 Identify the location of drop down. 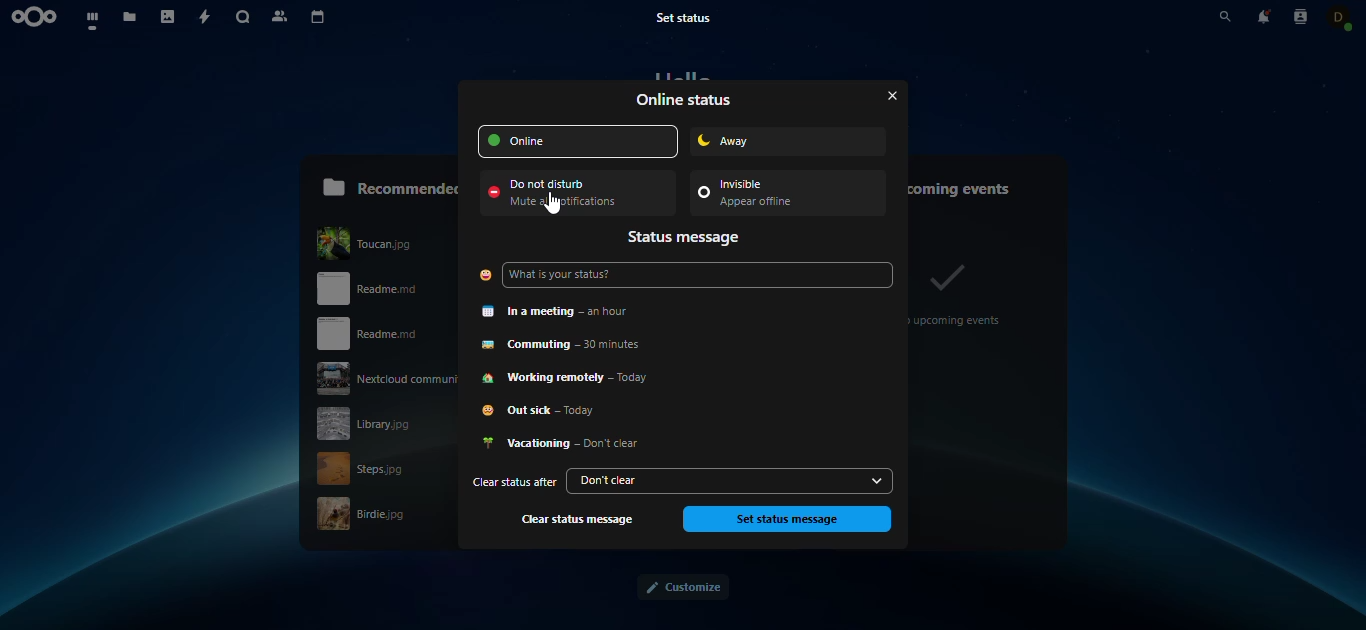
(877, 481).